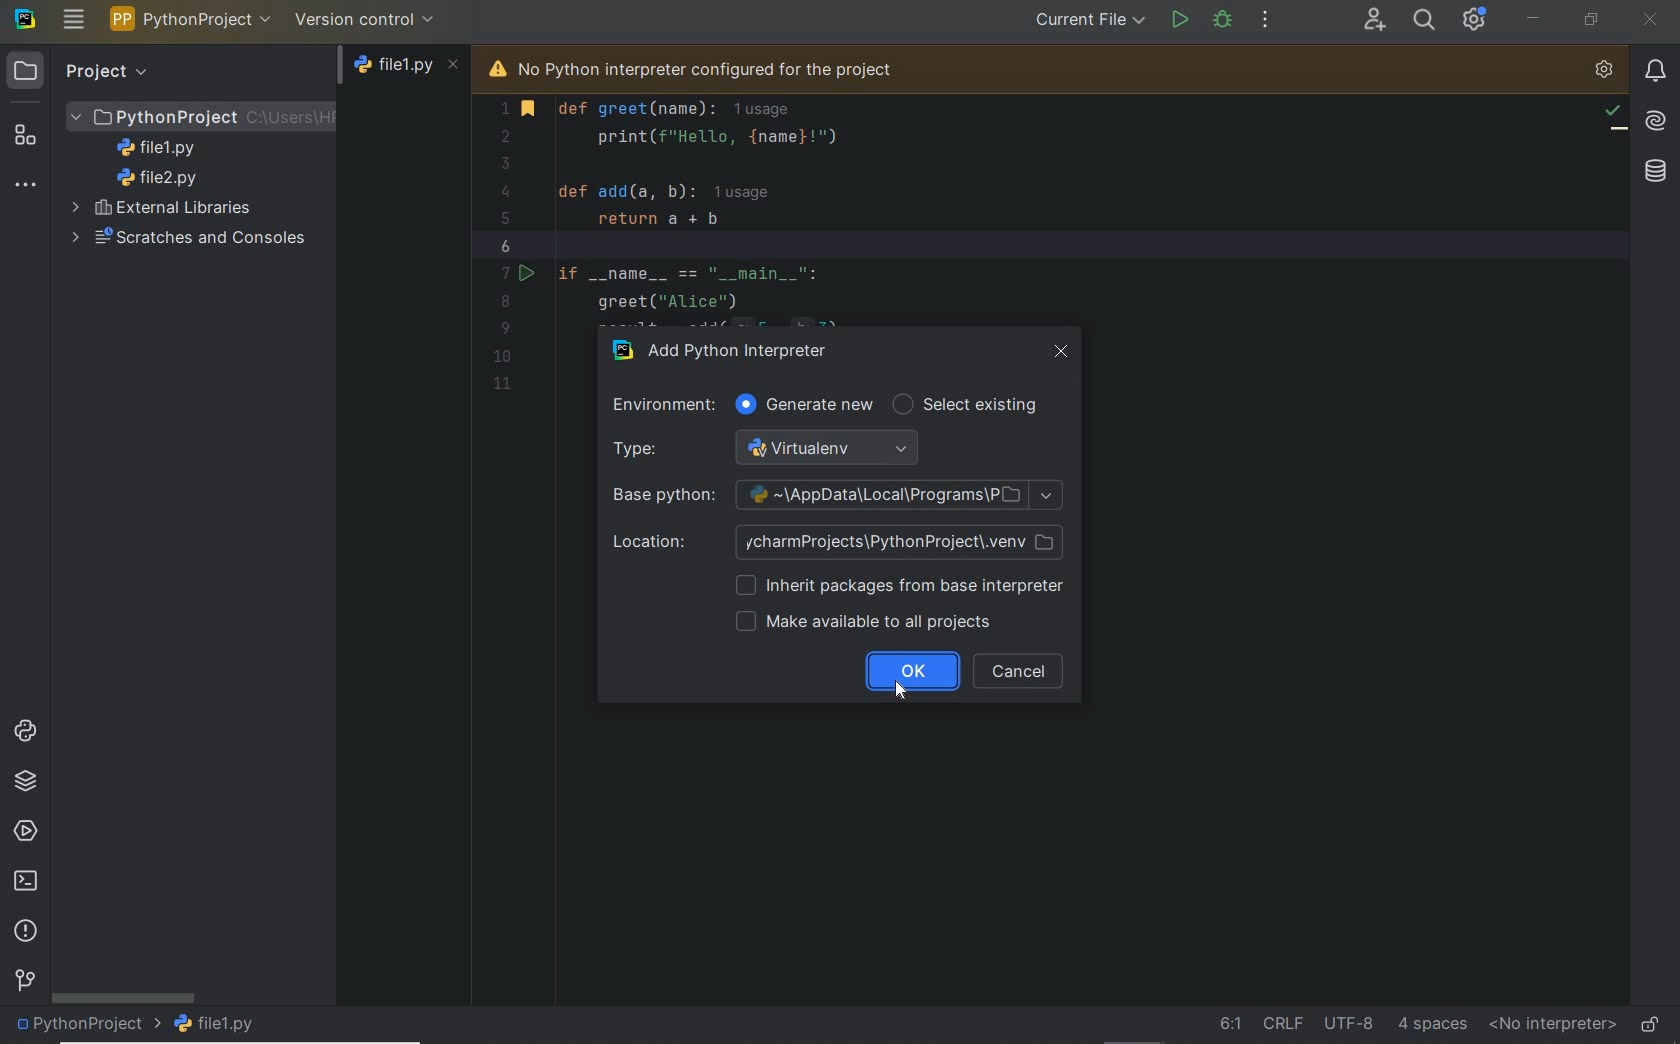  What do you see at coordinates (27, 882) in the screenshot?
I see `terminal` at bounding box center [27, 882].